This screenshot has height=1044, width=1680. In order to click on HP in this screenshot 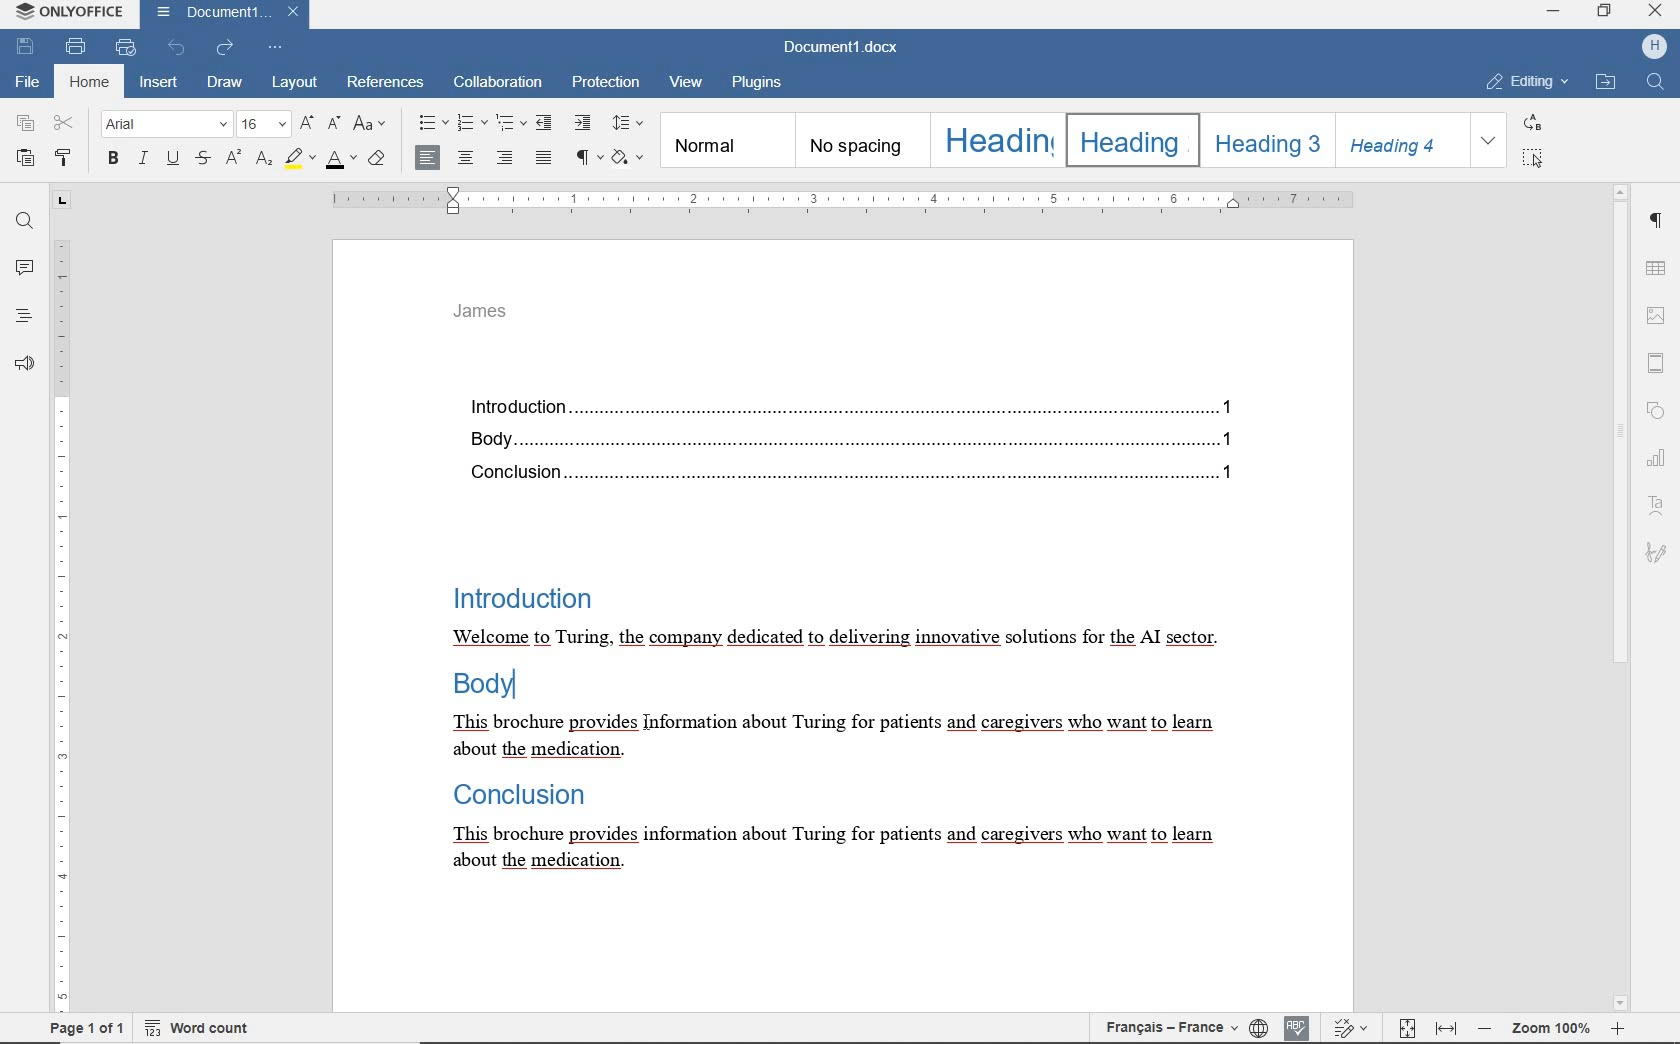, I will do `click(1653, 46)`.